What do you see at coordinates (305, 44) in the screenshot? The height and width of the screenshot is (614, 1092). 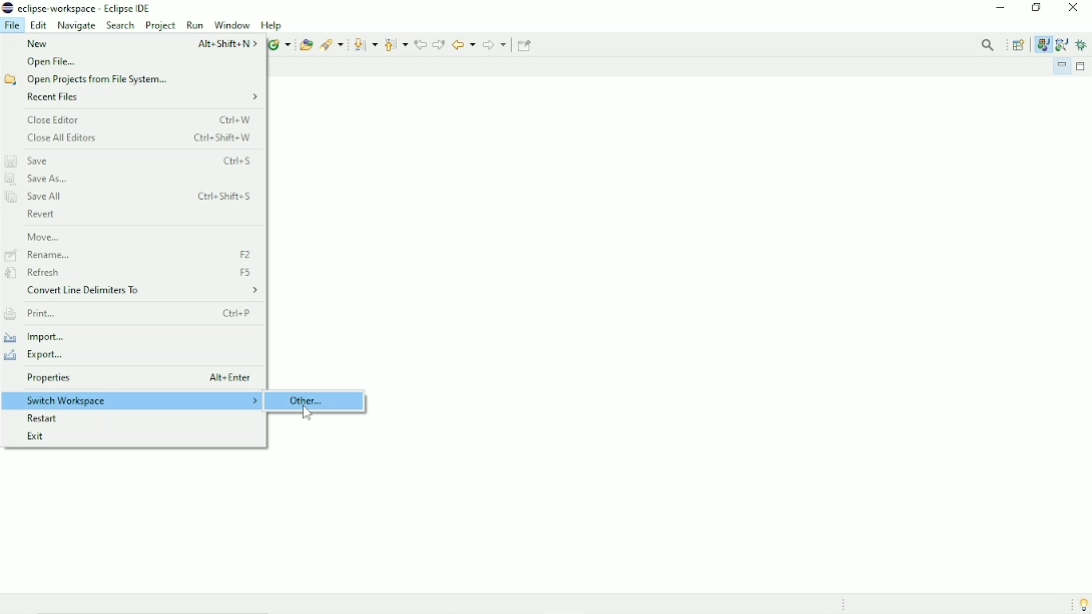 I see `Open type` at bounding box center [305, 44].